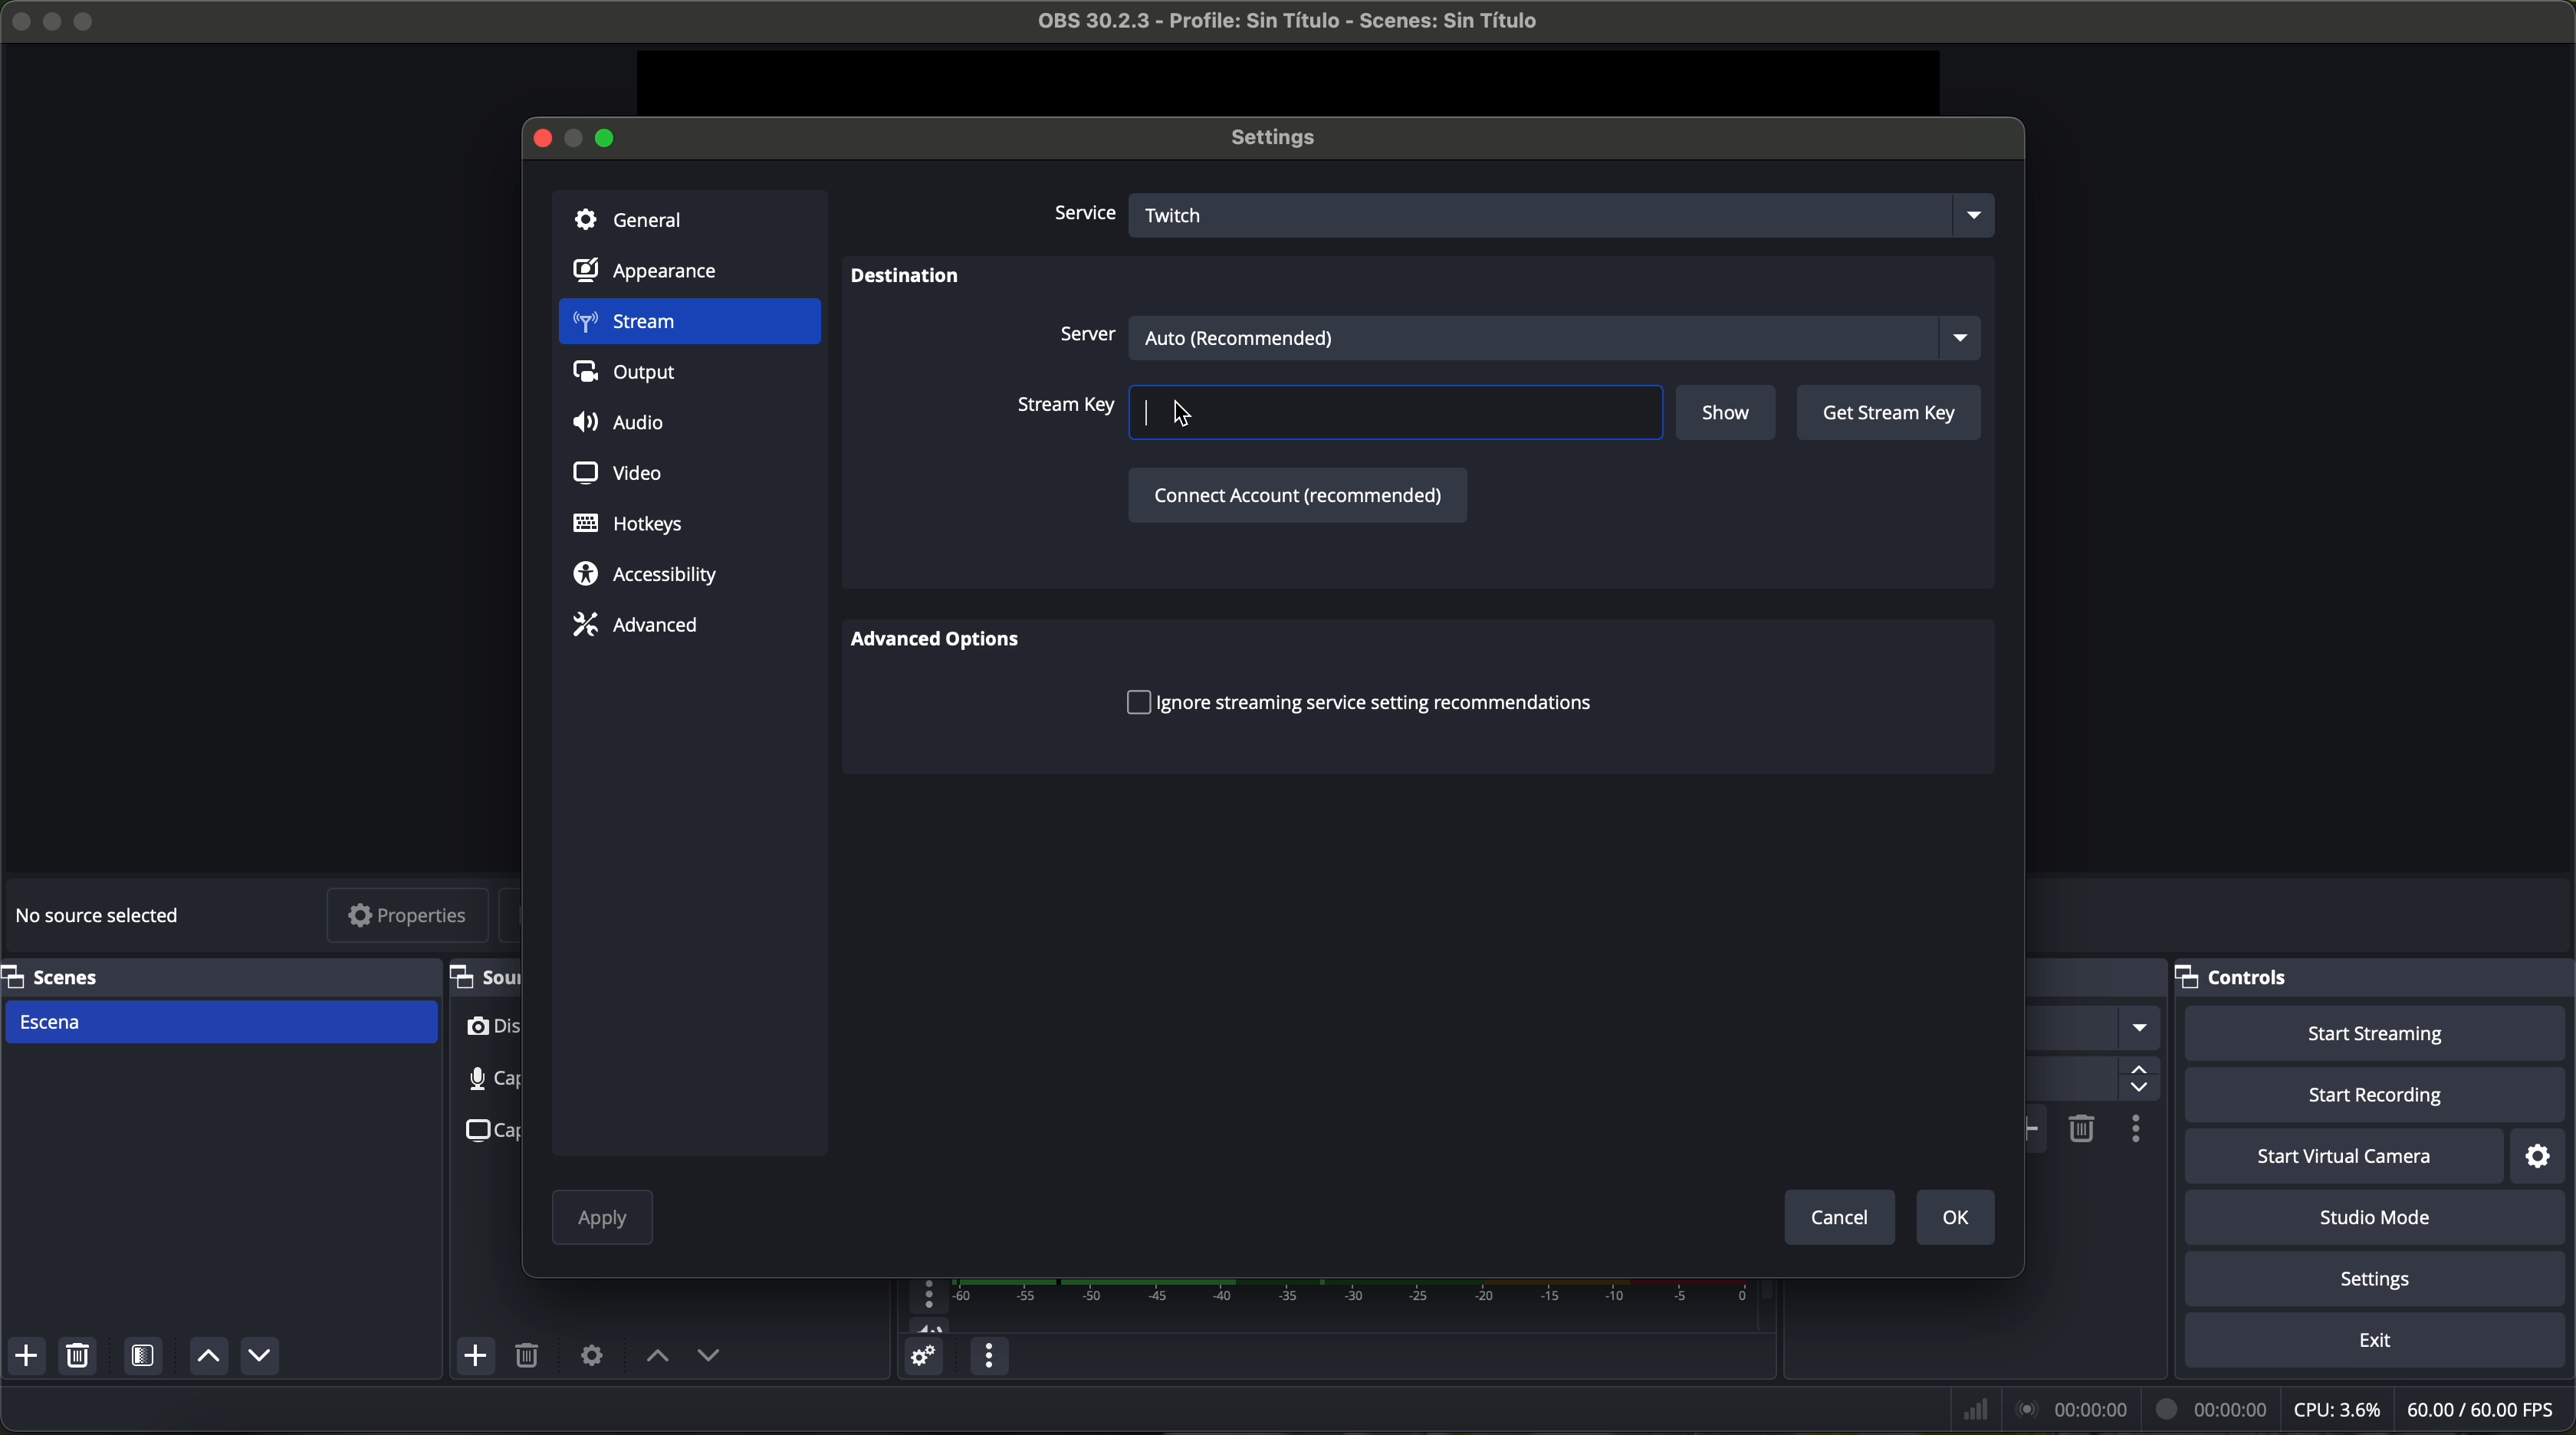 The image size is (2576, 1435). I want to click on accessibility, so click(646, 576).